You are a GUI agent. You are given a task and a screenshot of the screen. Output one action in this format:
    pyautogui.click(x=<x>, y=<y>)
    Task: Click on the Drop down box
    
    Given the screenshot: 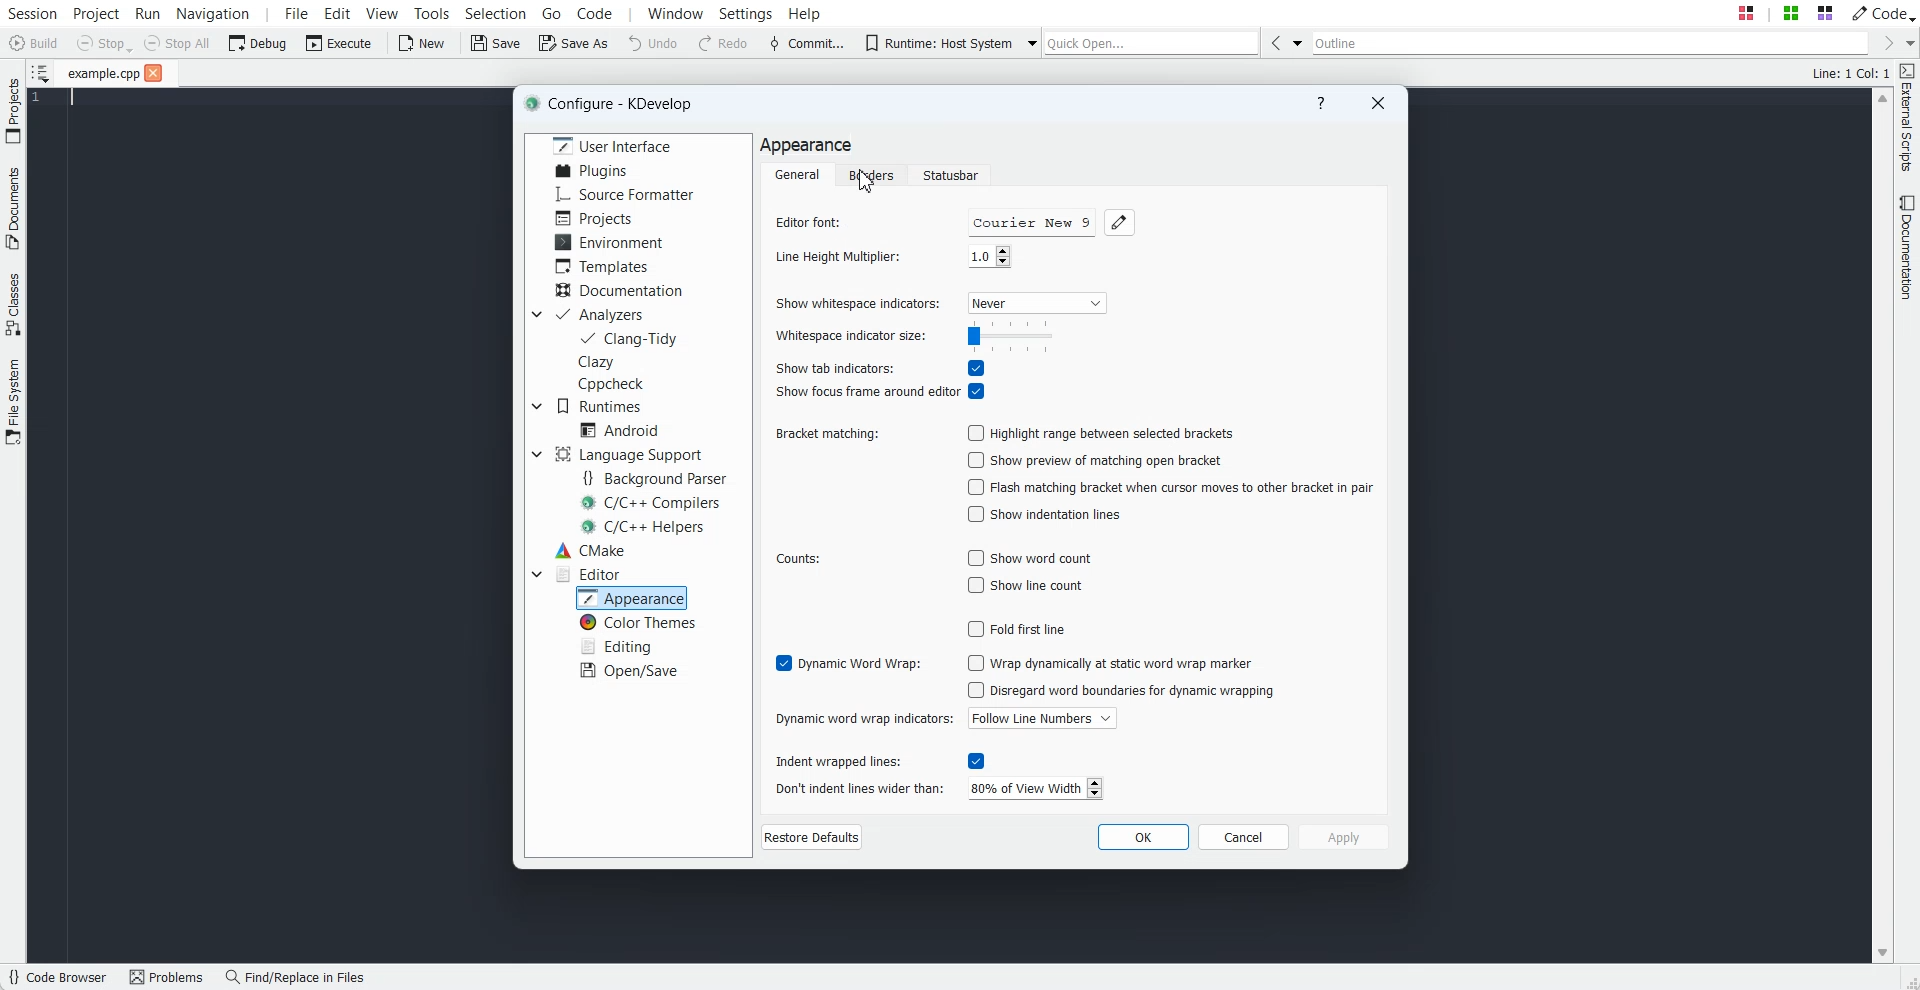 What is the action you would take?
    pyautogui.click(x=536, y=405)
    